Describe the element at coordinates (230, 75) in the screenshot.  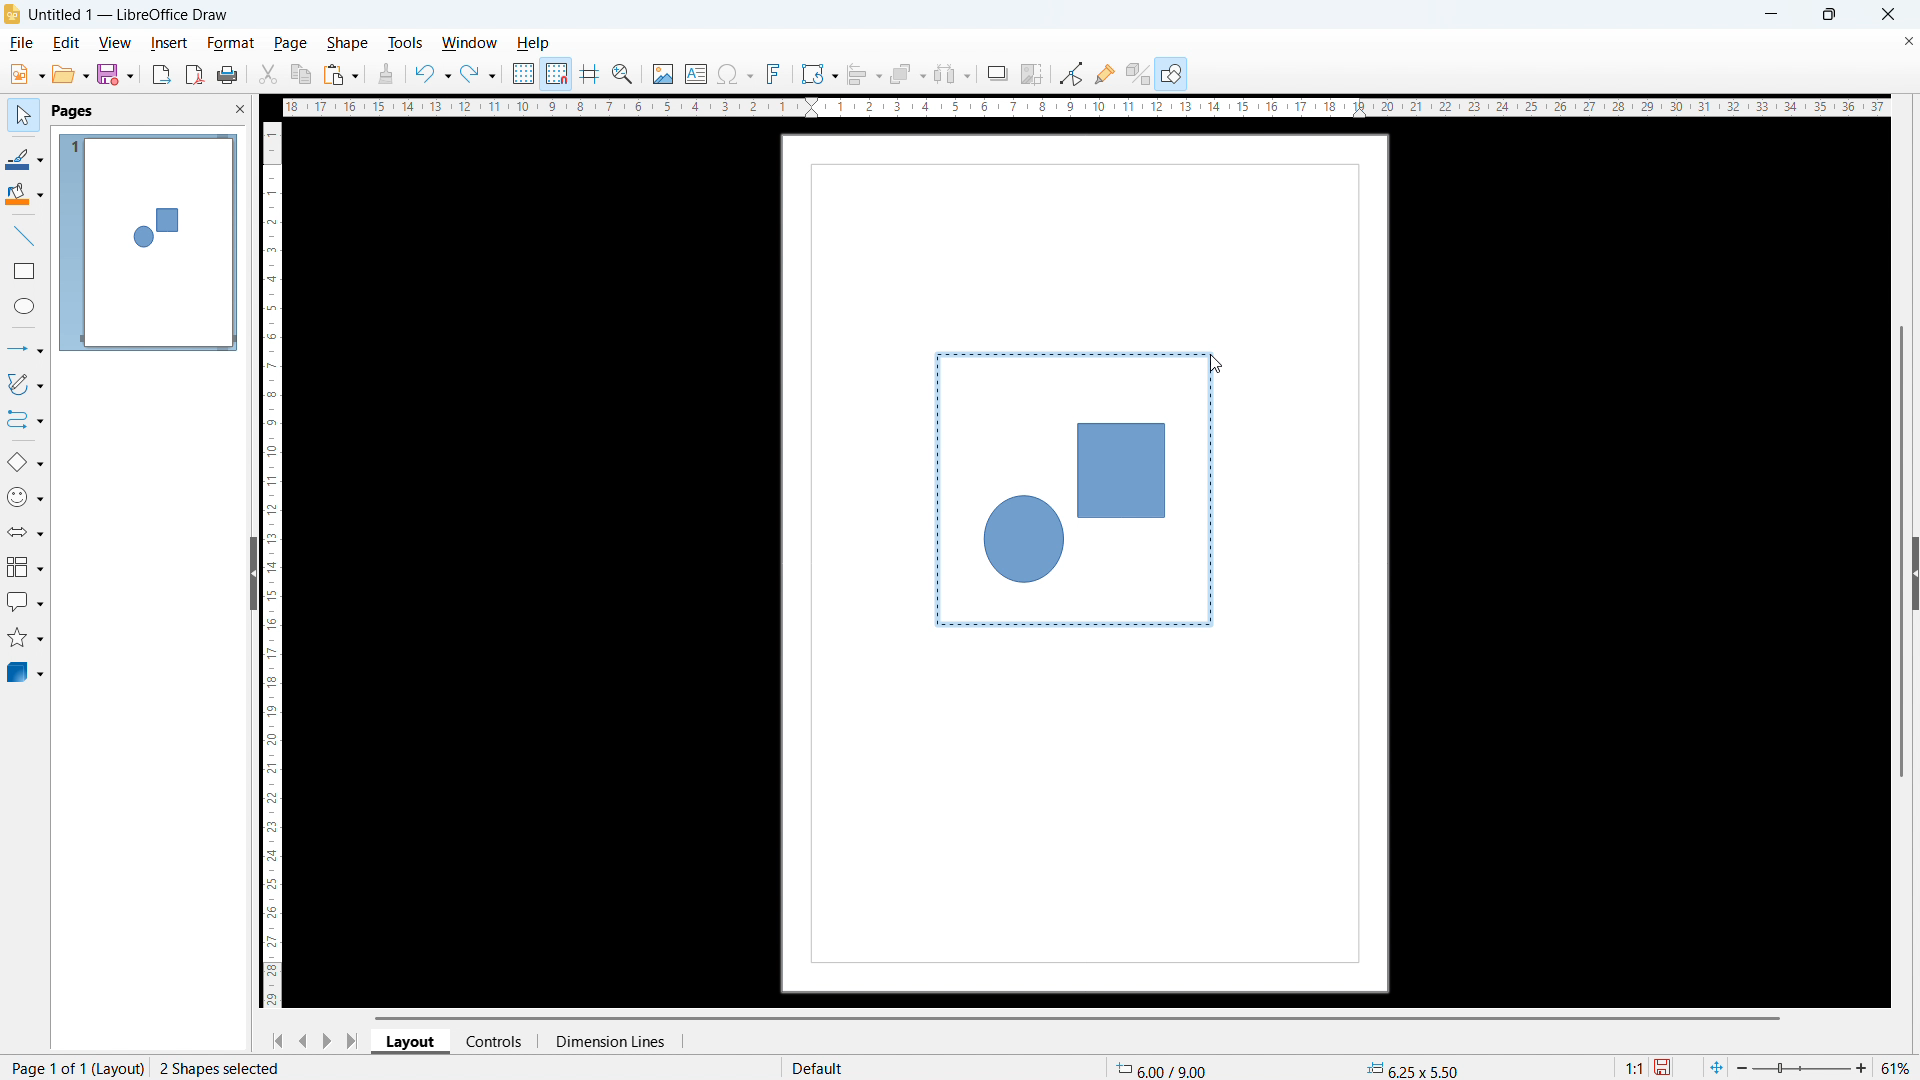
I see `print` at that location.